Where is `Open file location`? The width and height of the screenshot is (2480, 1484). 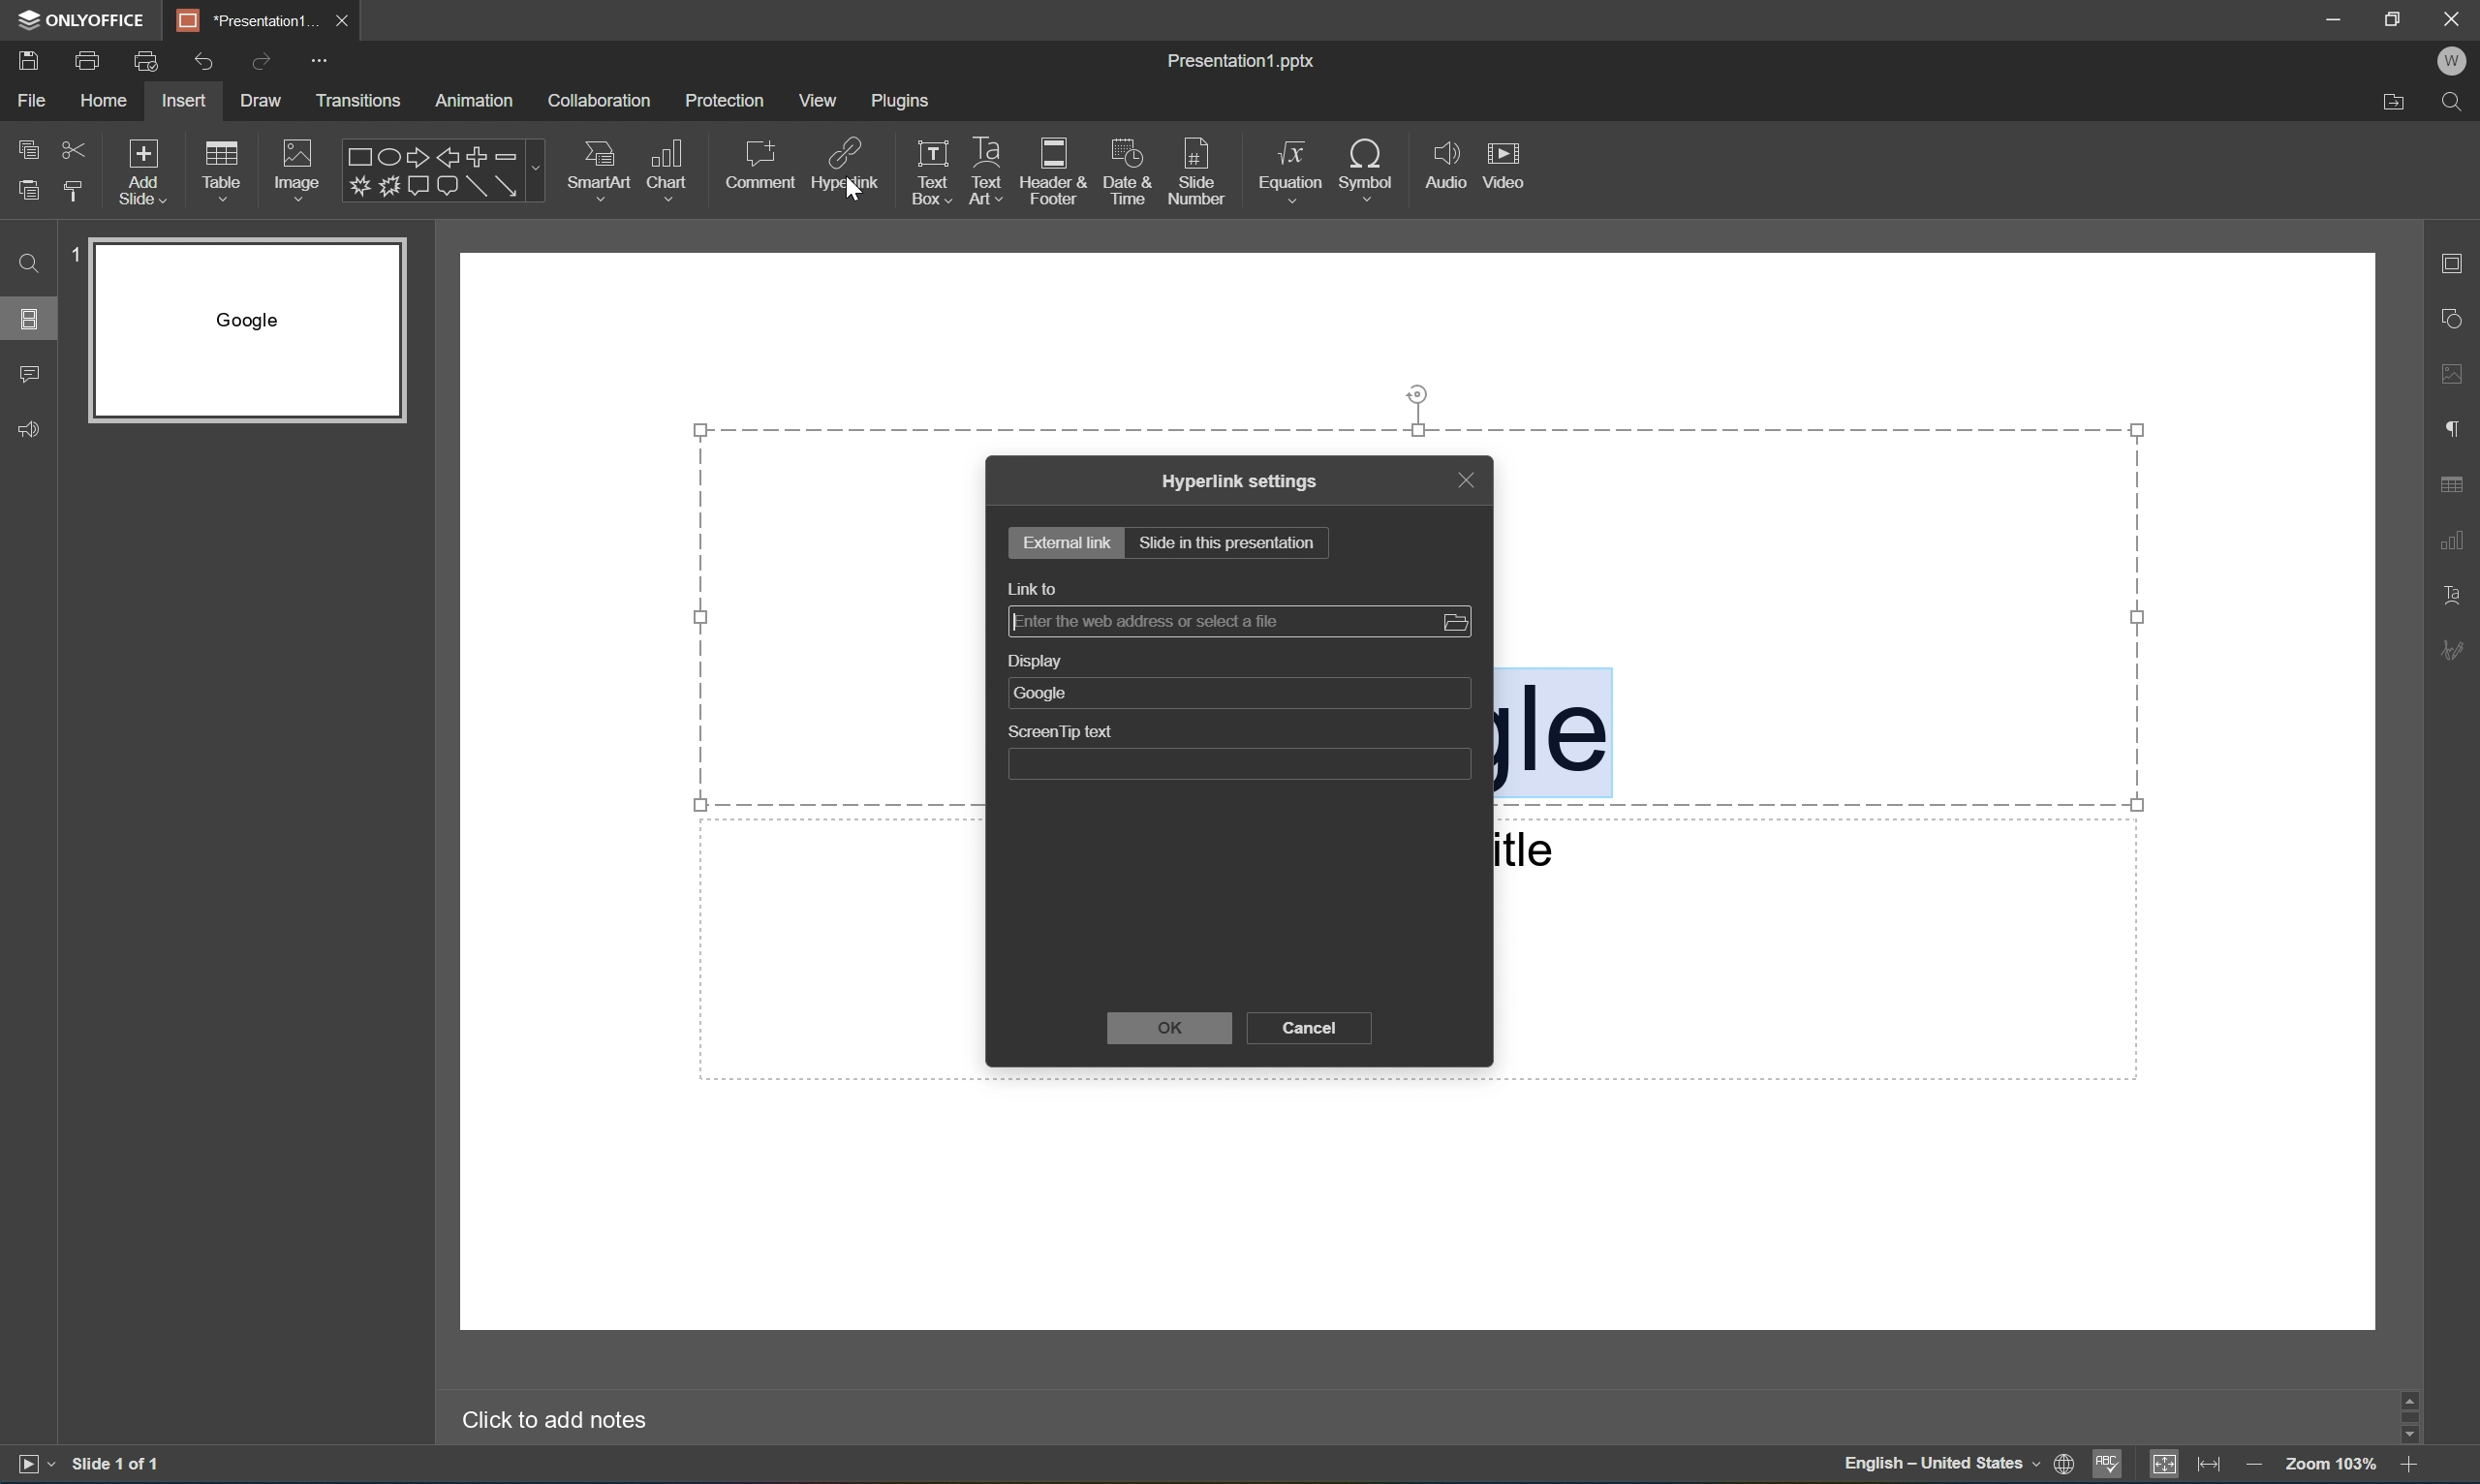
Open file location is located at coordinates (2393, 104).